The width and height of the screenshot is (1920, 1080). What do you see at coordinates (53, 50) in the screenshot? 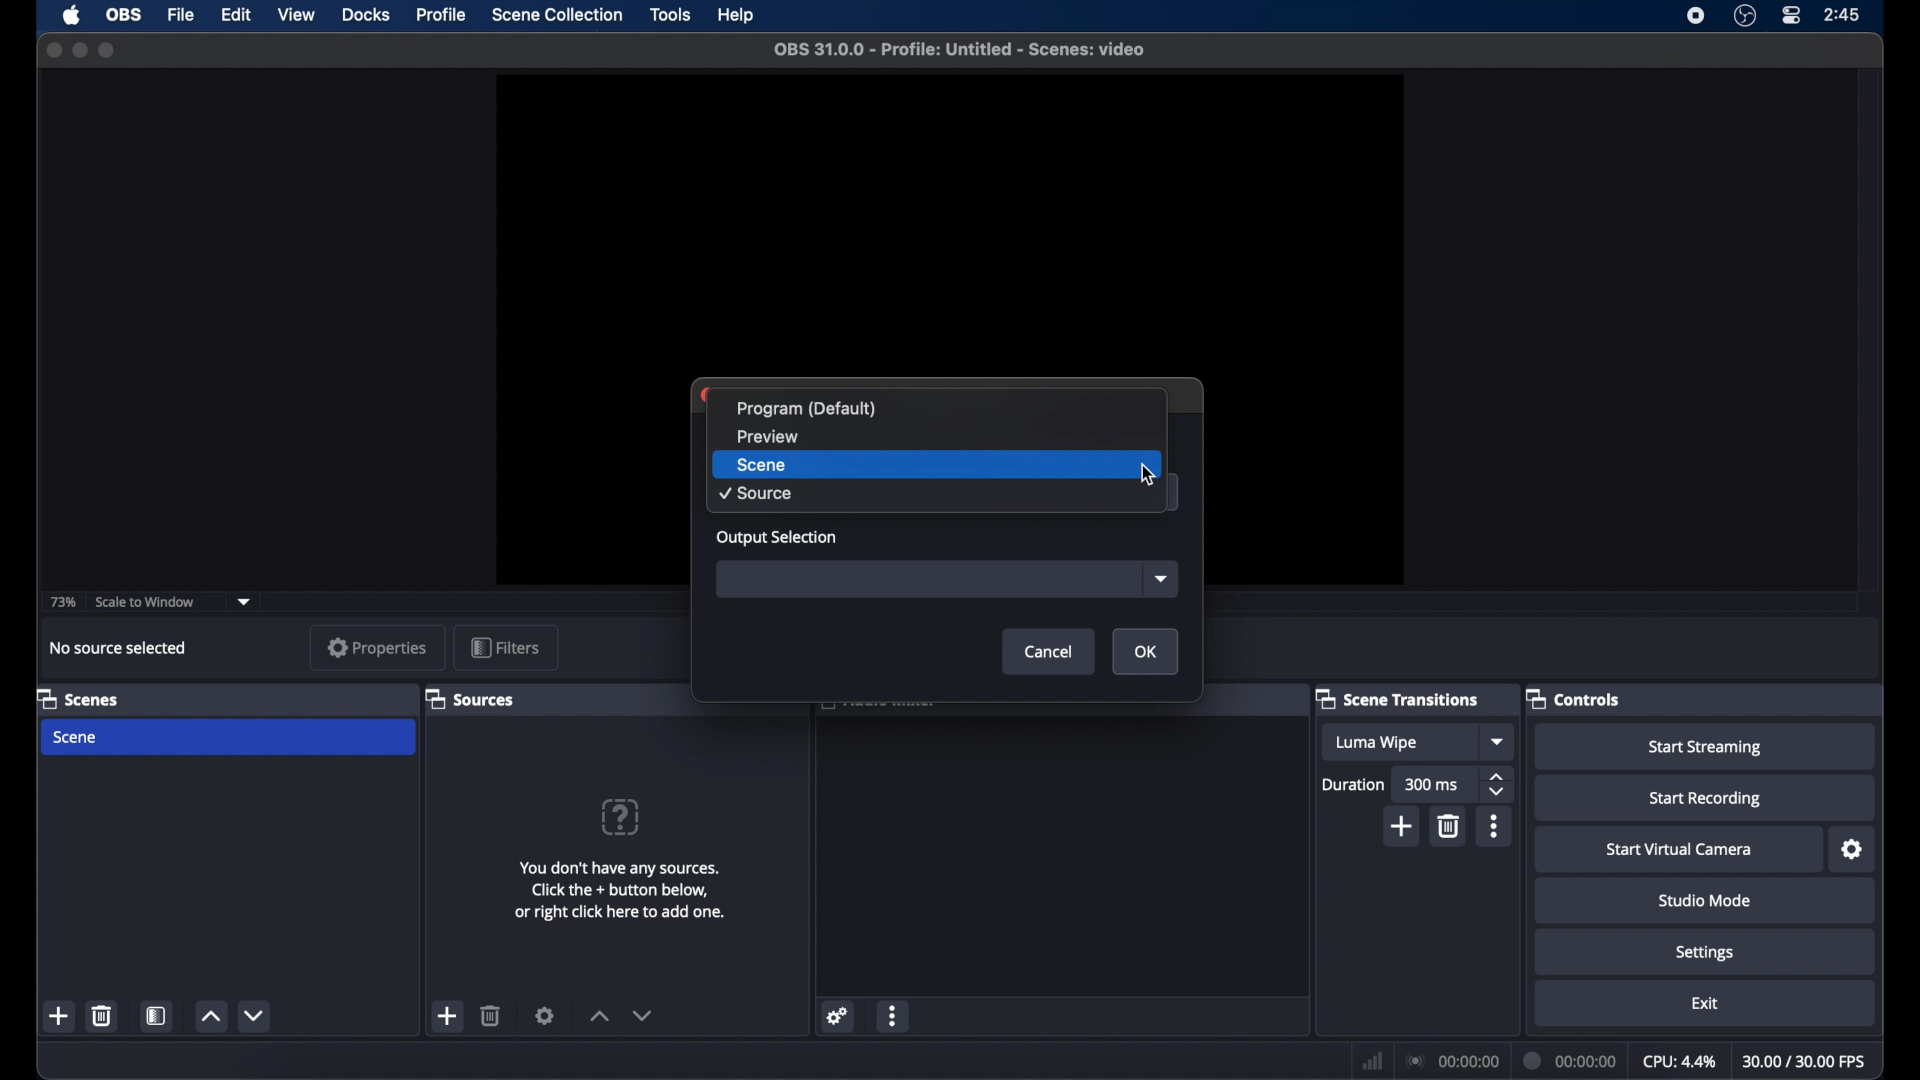
I see `close` at bounding box center [53, 50].